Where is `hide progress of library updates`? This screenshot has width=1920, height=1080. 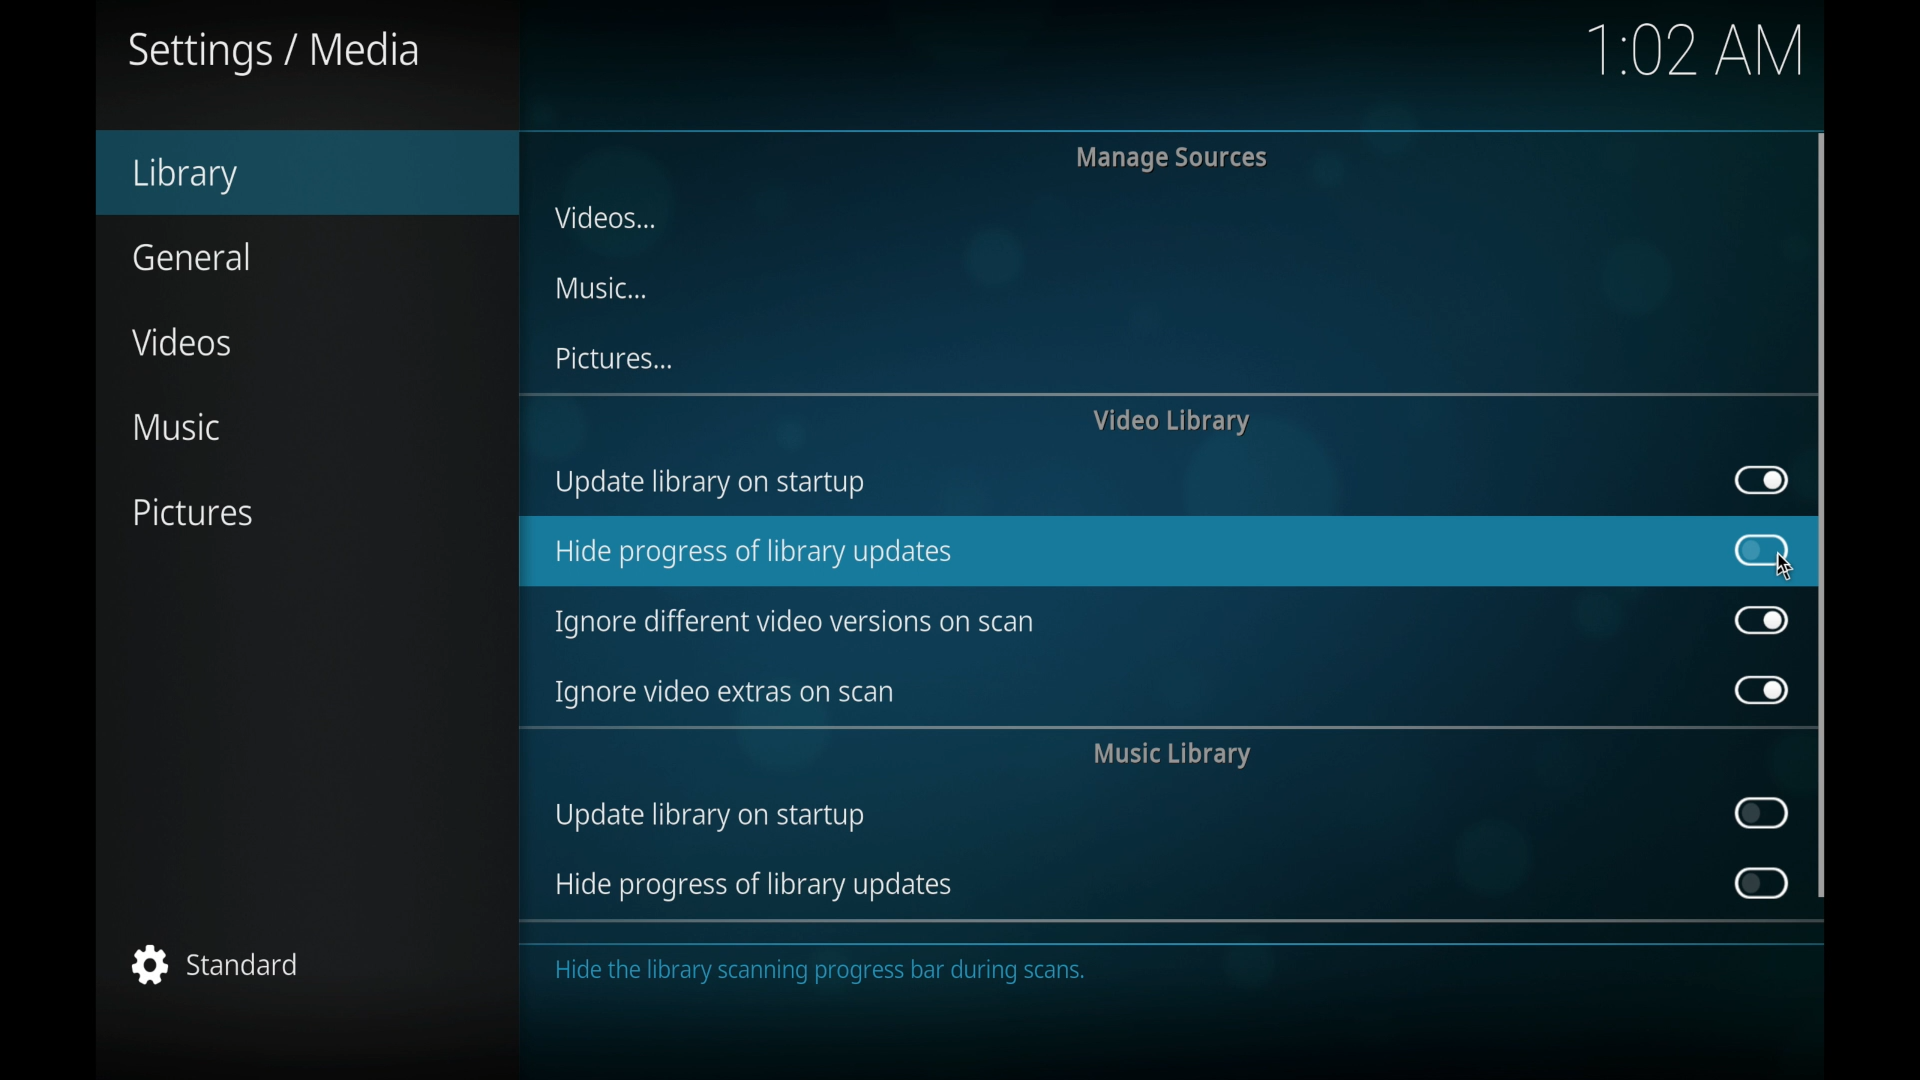 hide progress of library updates is located at coordinates (752, 553).